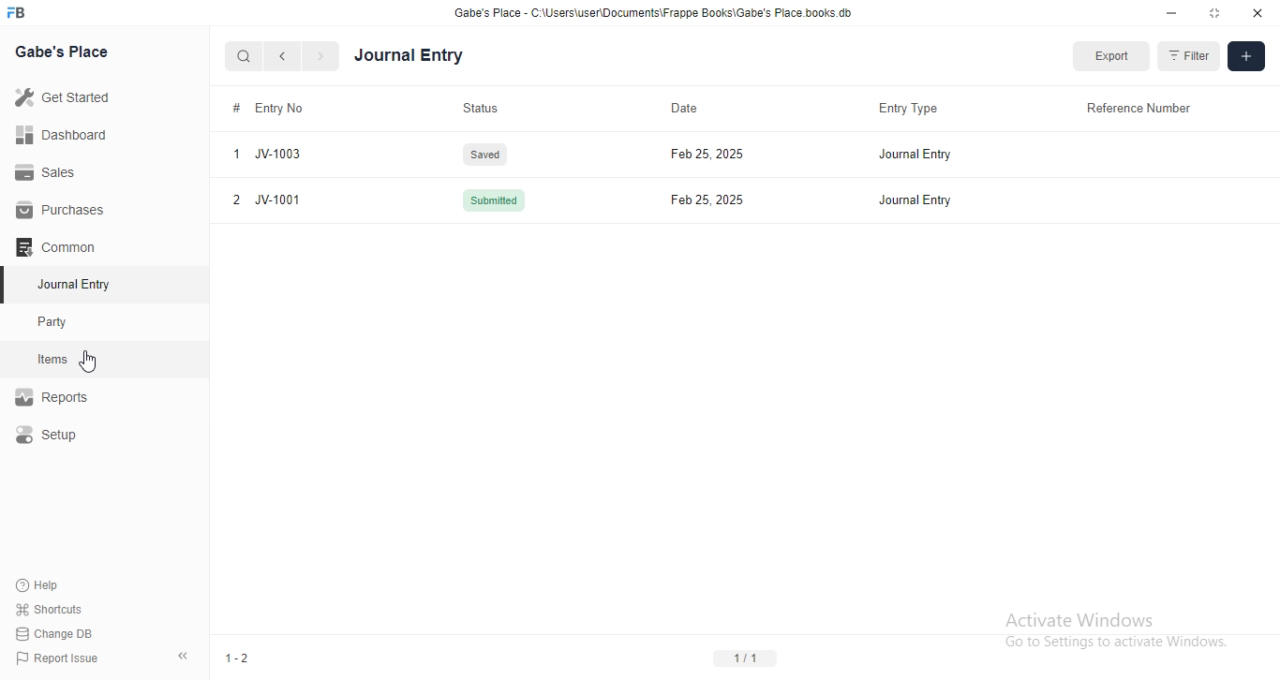 This screenshot has height=680, width=1280. I want to click on close, so click(1258, 13).